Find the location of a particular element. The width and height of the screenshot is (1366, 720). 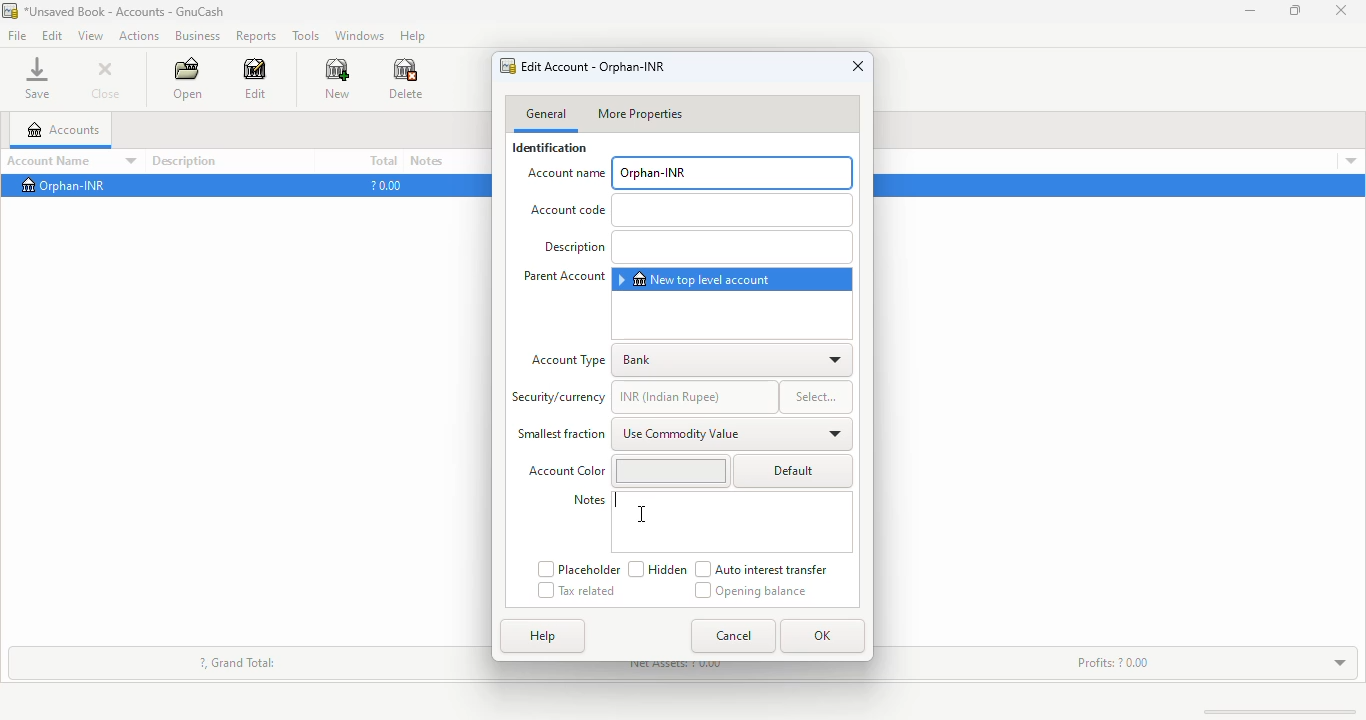

edit account - orphan-INR is located at coordinates (593, 66).